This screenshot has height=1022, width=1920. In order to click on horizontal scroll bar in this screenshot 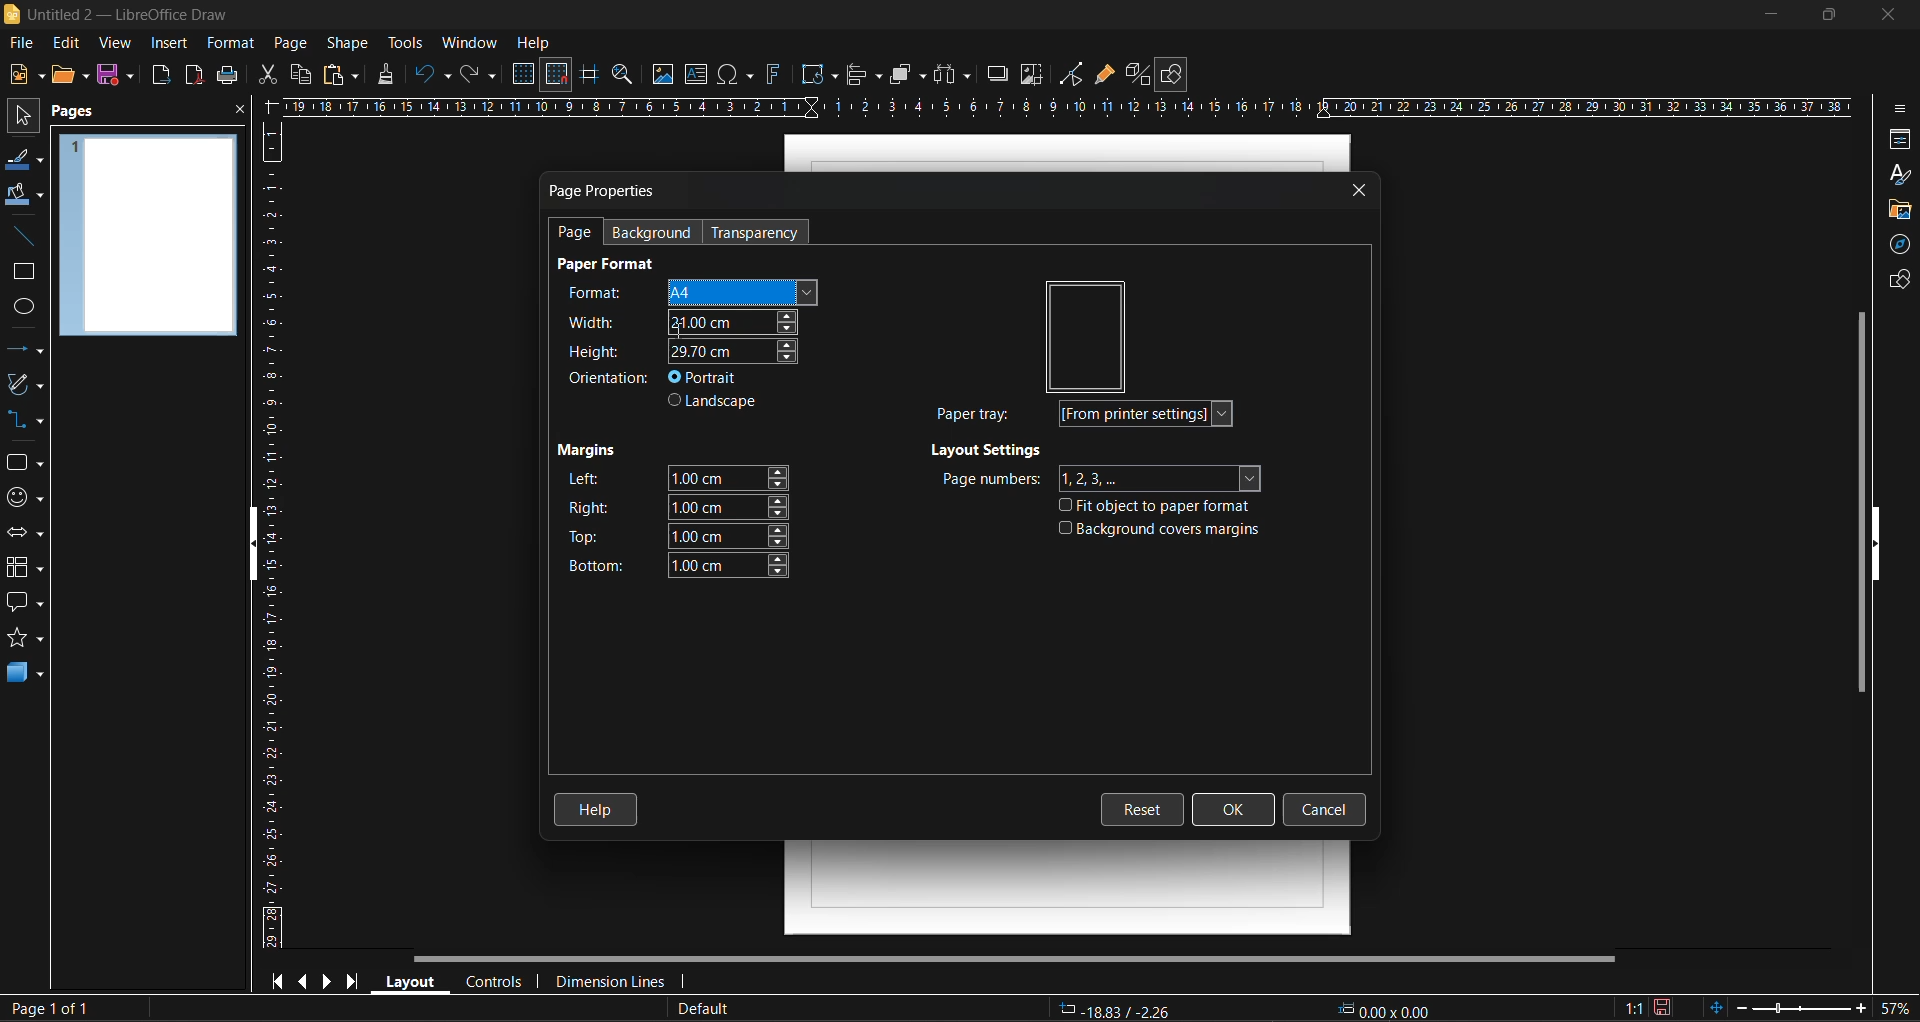, I will do `click(1017, 958)`.